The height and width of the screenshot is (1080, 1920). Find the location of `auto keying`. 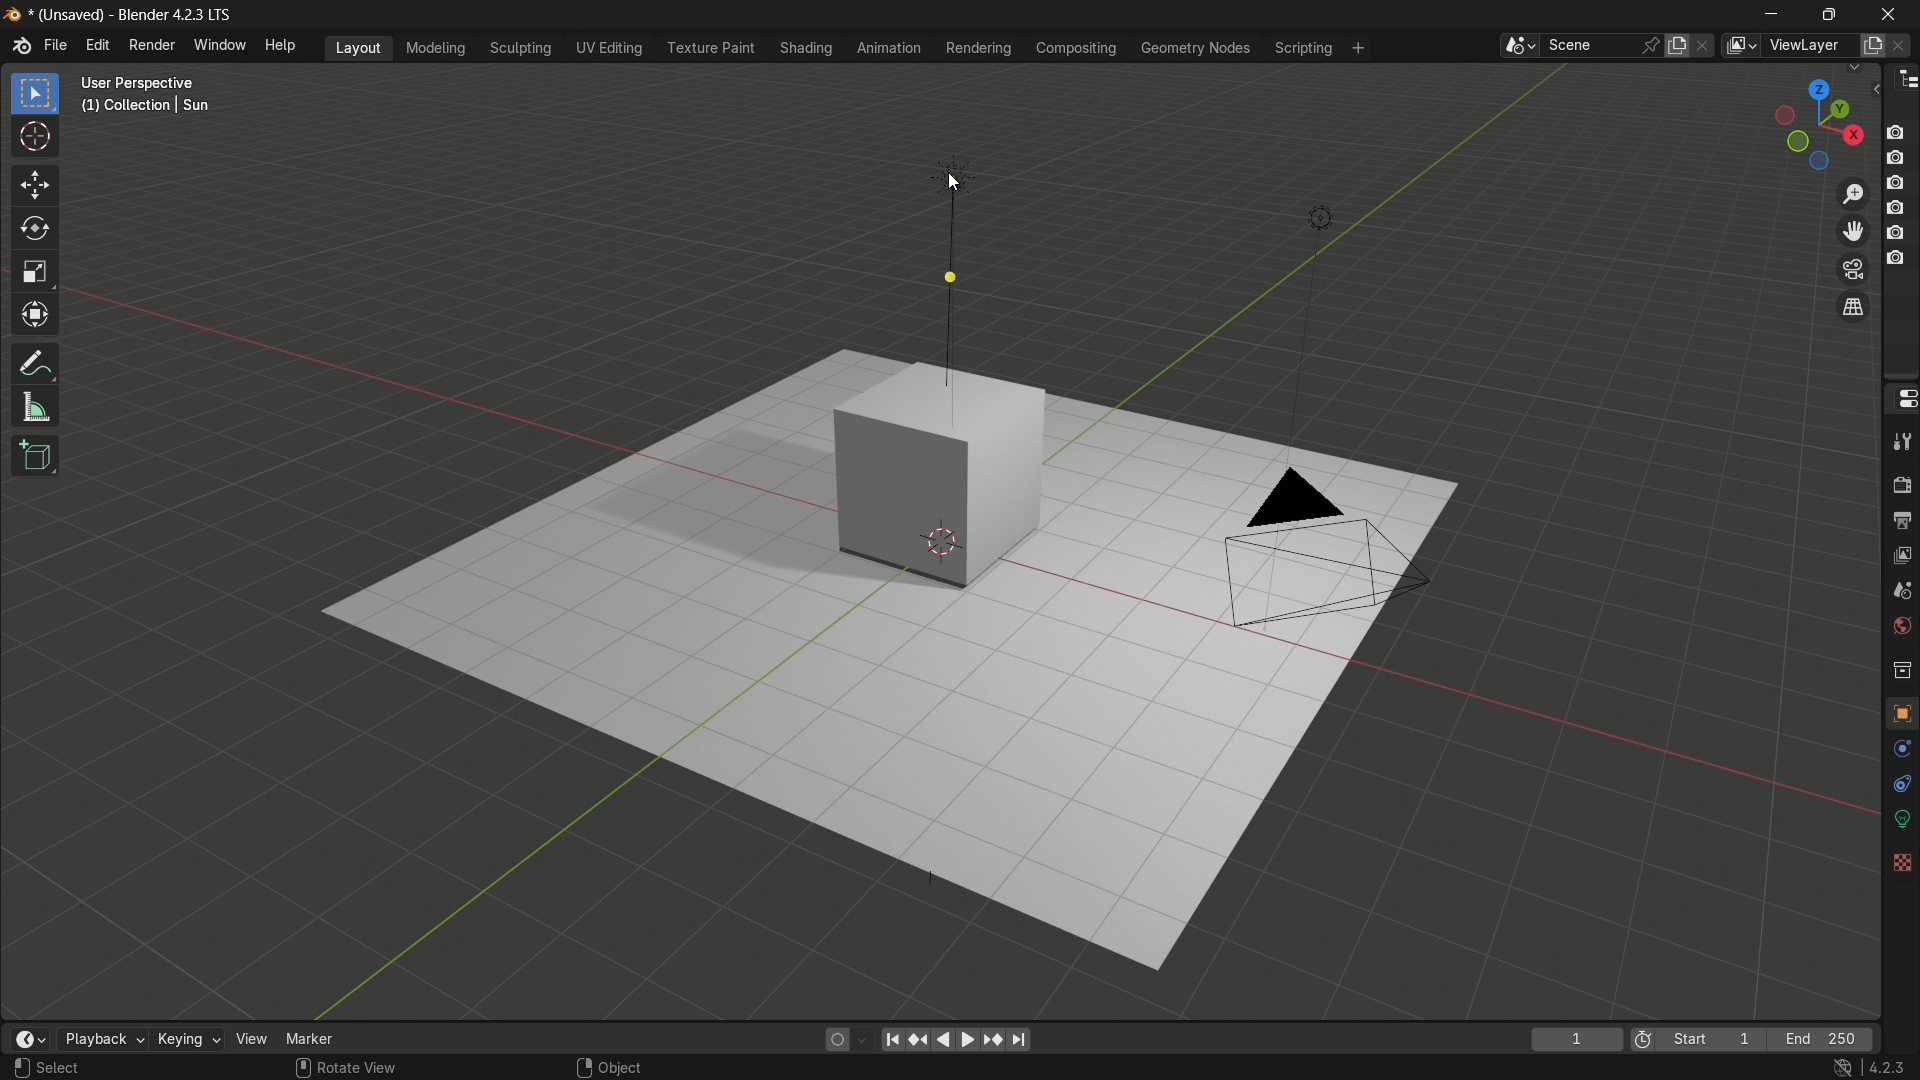

auto keying is located at coordinates (833, 1041).